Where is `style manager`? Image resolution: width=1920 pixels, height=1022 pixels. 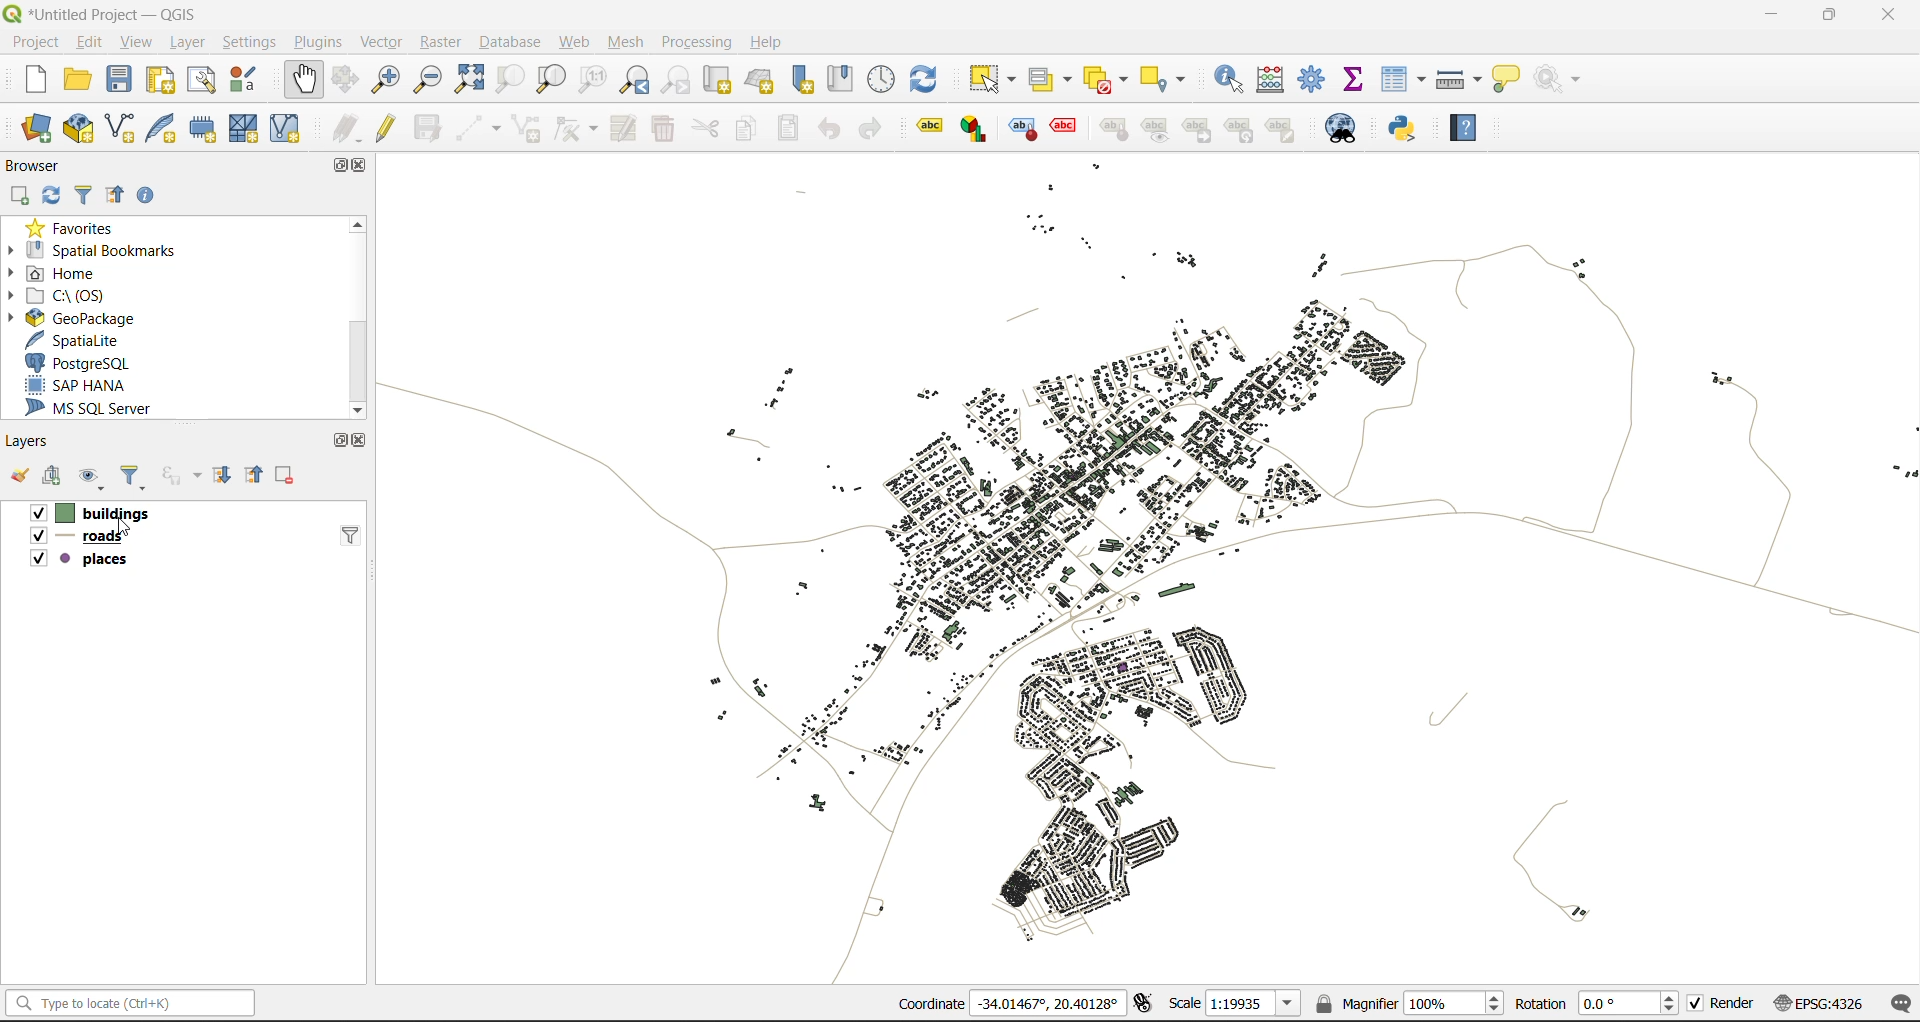 style manager is located at coordinates (244, 82).